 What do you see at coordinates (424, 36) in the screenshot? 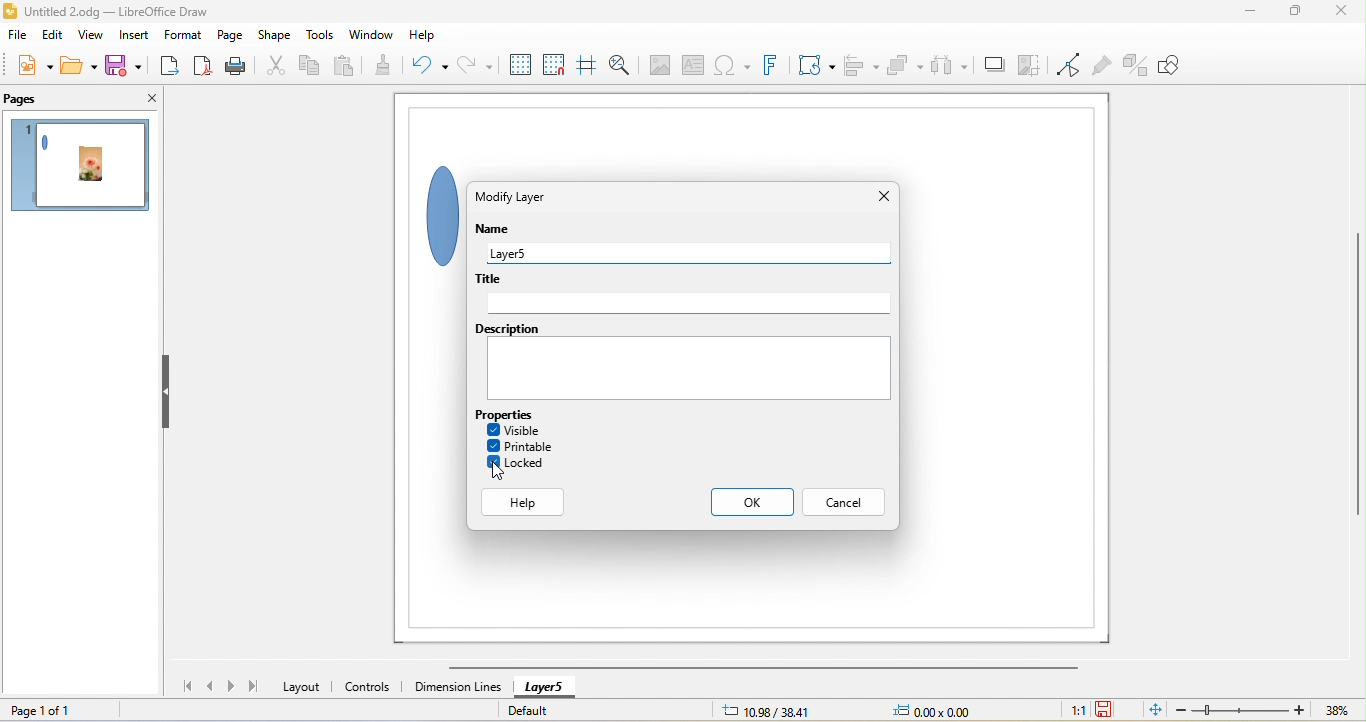
I see `help` at bounding box center [424, 36].